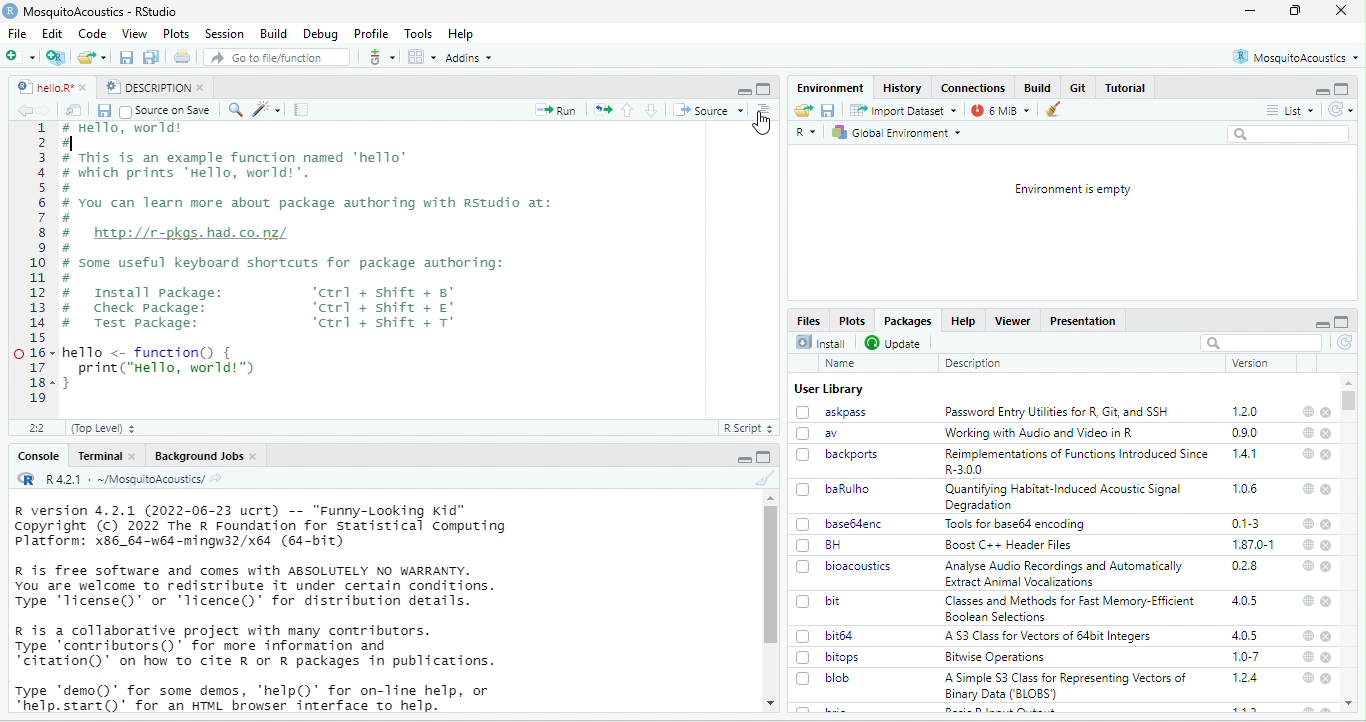 This screenshot has height=722, width=1366. What do you see at coordinates (127, 57) in the screenshot?
I see `save current document` at bounding box center [127, 57].